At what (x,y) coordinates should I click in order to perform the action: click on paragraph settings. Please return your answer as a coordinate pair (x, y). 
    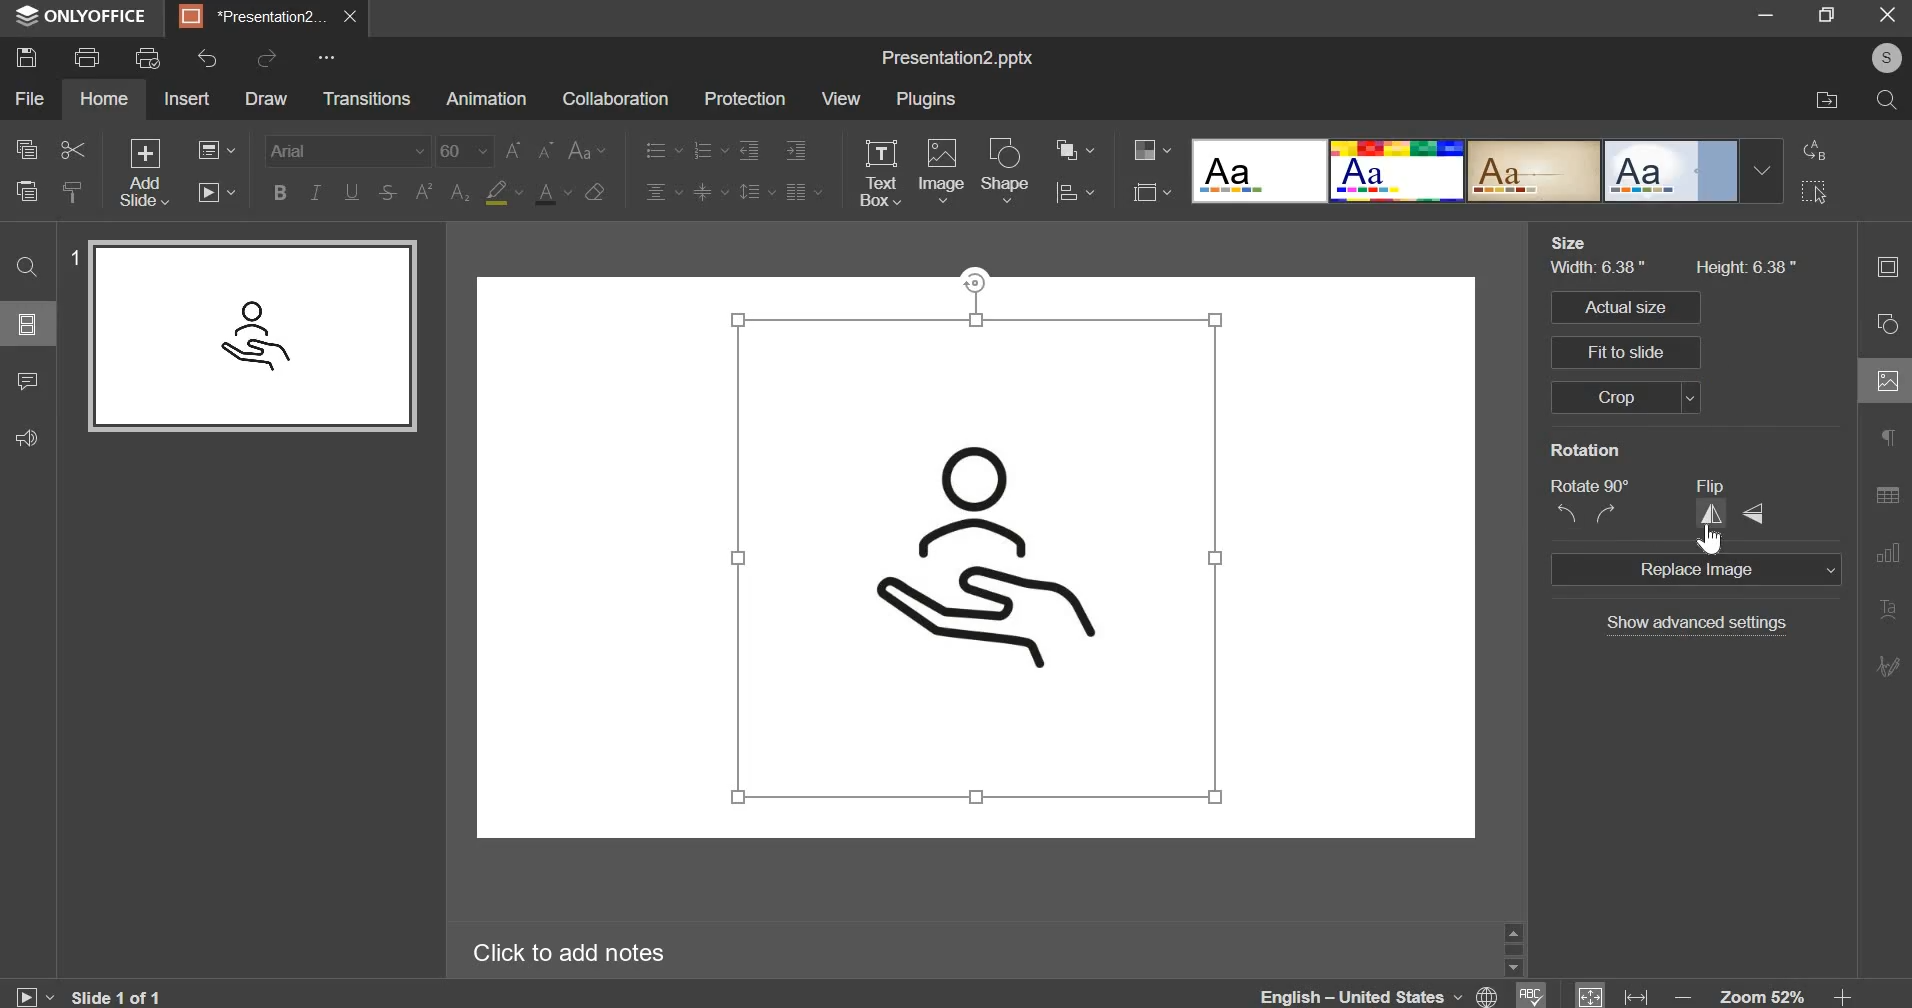
    Looking at the image, I should click on (1885, 440).